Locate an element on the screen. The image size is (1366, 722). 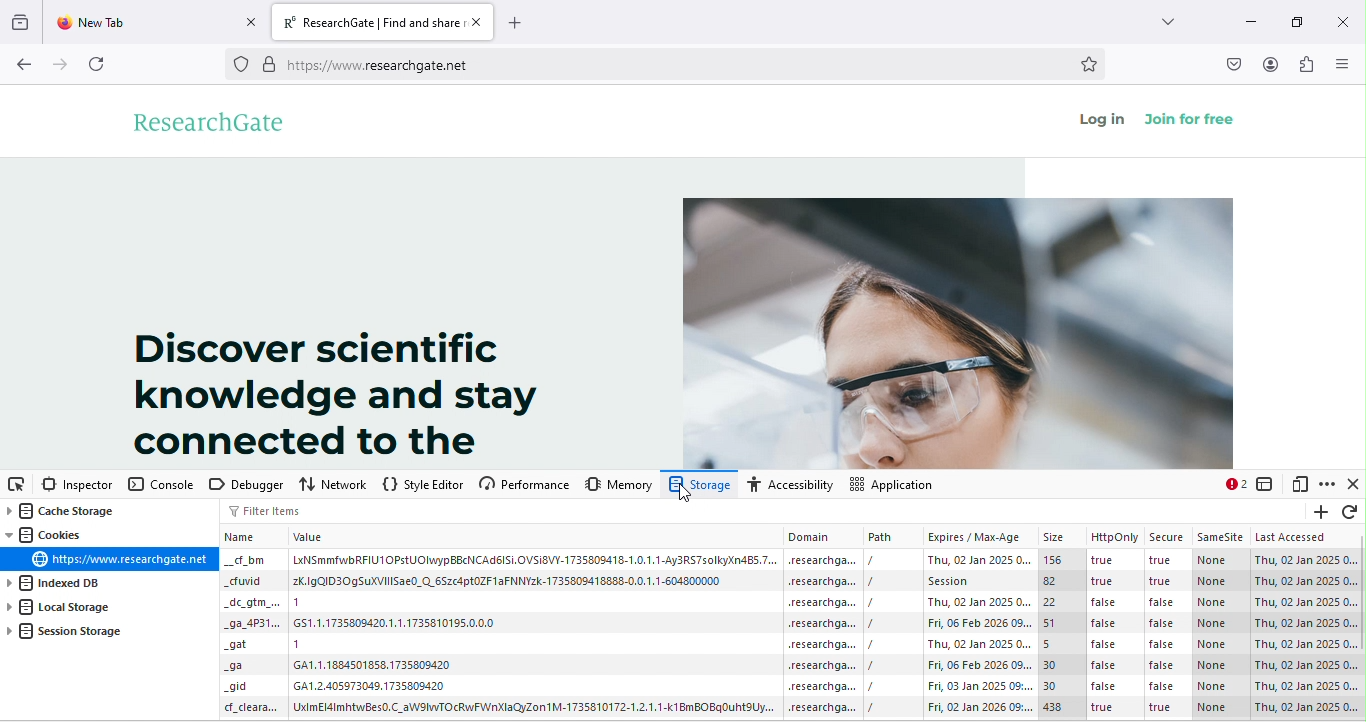
log in is located at coordinates (1098, 122).